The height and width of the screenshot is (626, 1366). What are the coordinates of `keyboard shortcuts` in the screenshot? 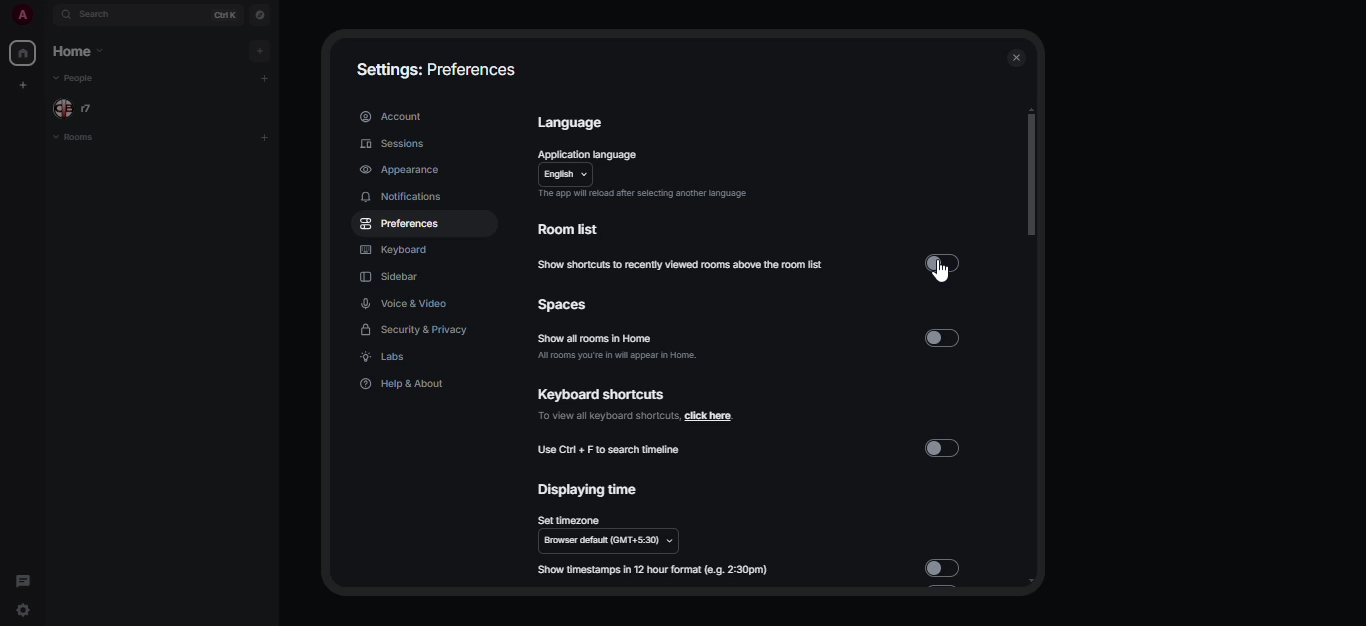 It's located at (600, 395).